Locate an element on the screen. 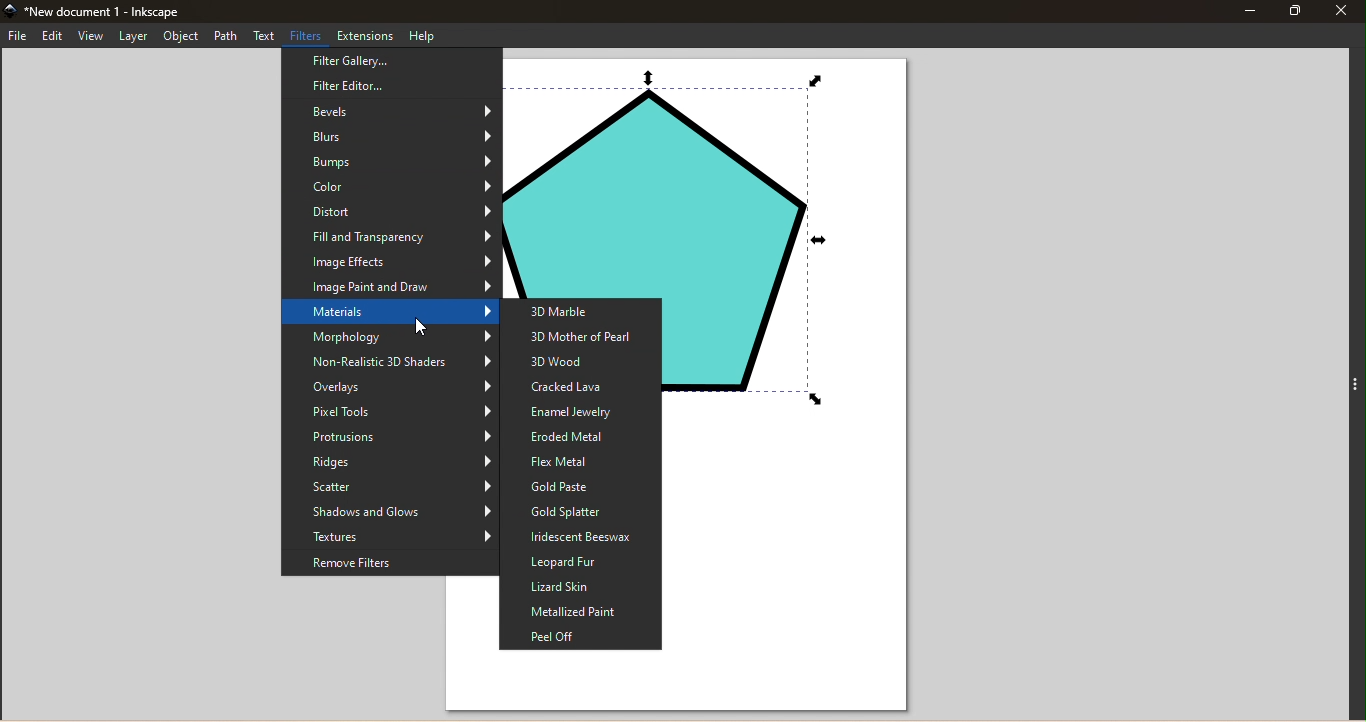  Close is located at coordinates (1344, 10).